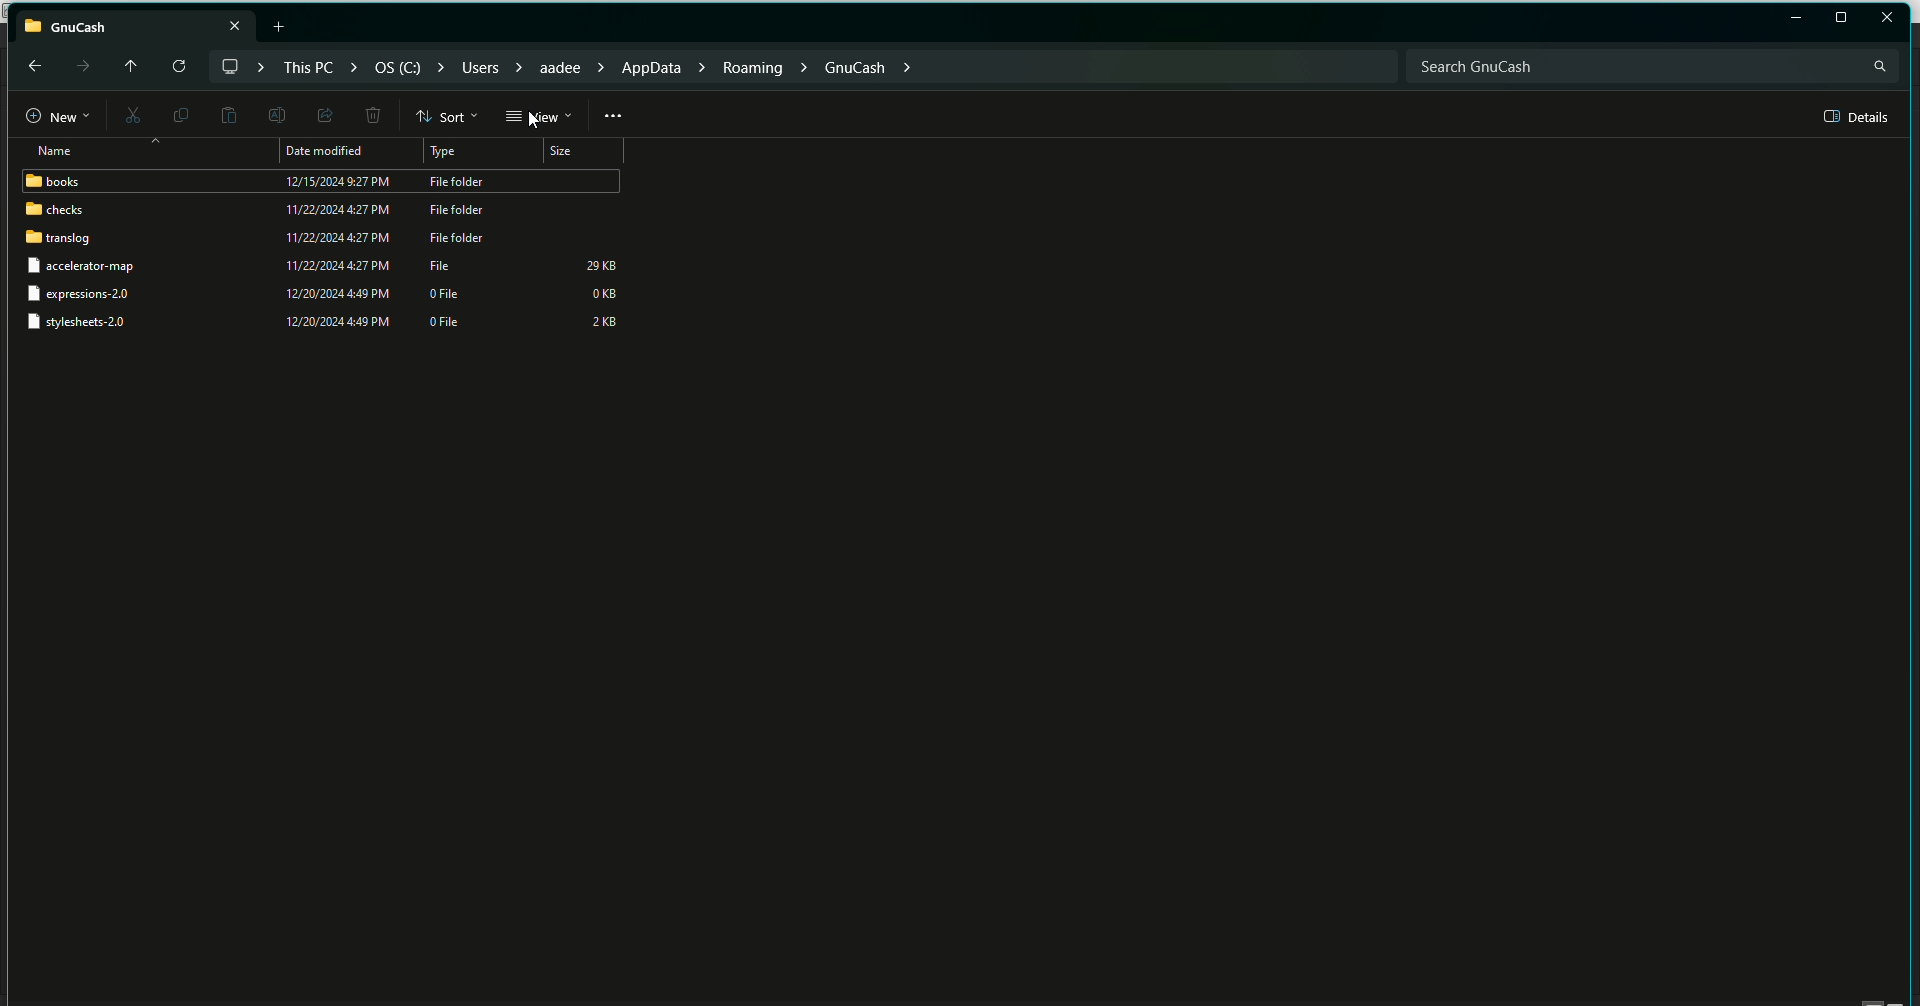 This screenshot has height=1006, width=1920. Describe the element at coordinates (450, 313) in the screenshot. I see `0File` at that location.